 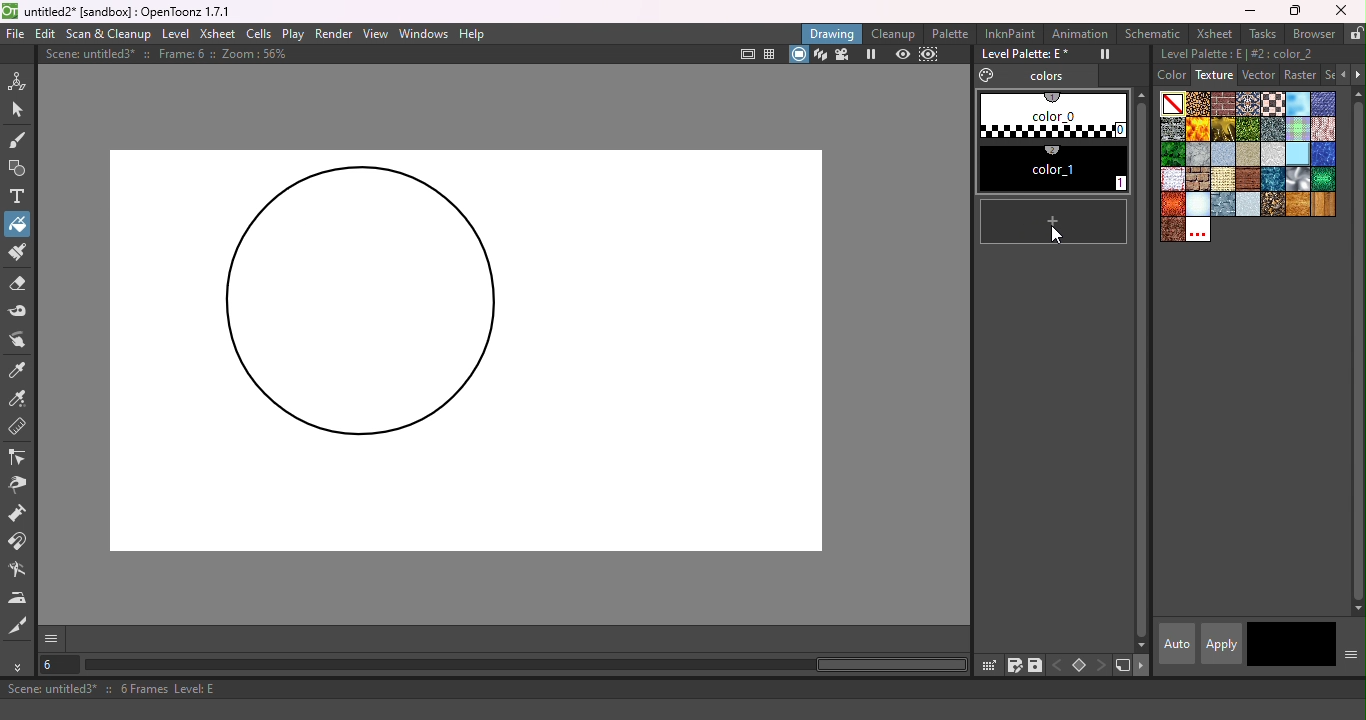 I want to click on roughbrickwork.bmp, so click(x=1199, y=180).